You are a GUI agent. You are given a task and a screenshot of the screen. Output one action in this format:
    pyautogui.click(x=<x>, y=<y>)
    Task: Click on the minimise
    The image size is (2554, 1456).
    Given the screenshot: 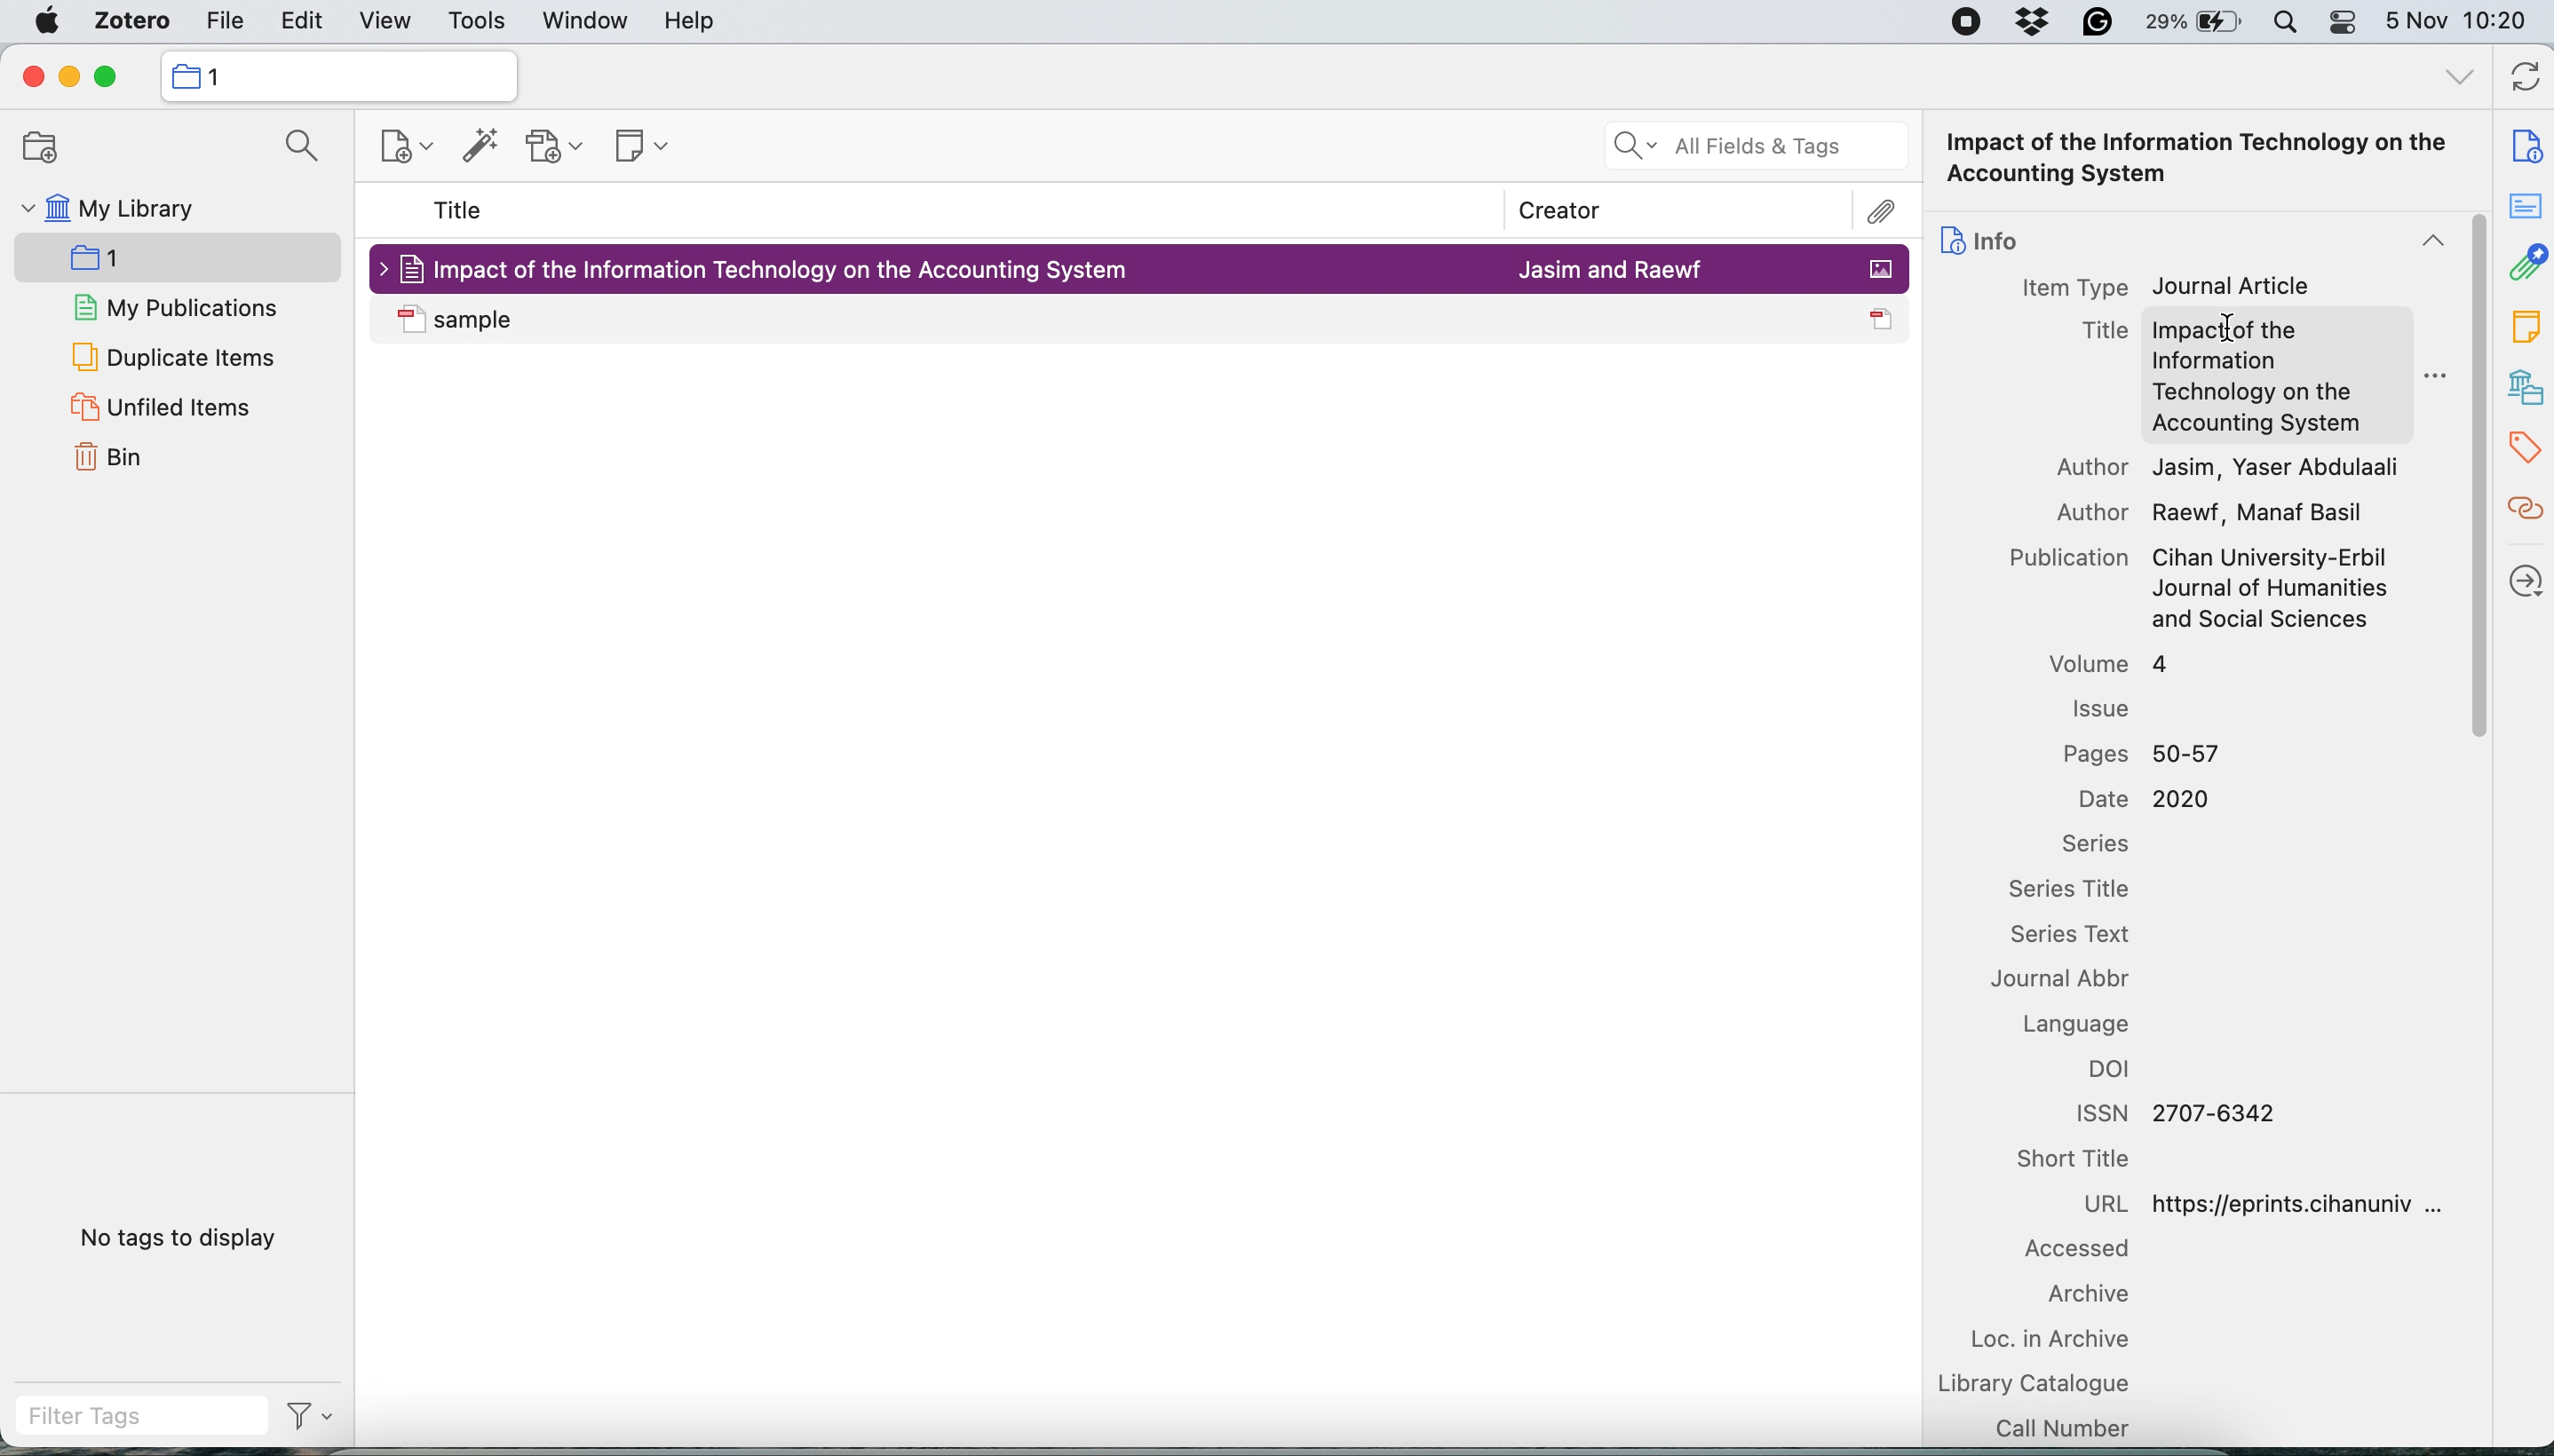 What is the action you would take?
    pyautogui.click(x=71, y=77)
    